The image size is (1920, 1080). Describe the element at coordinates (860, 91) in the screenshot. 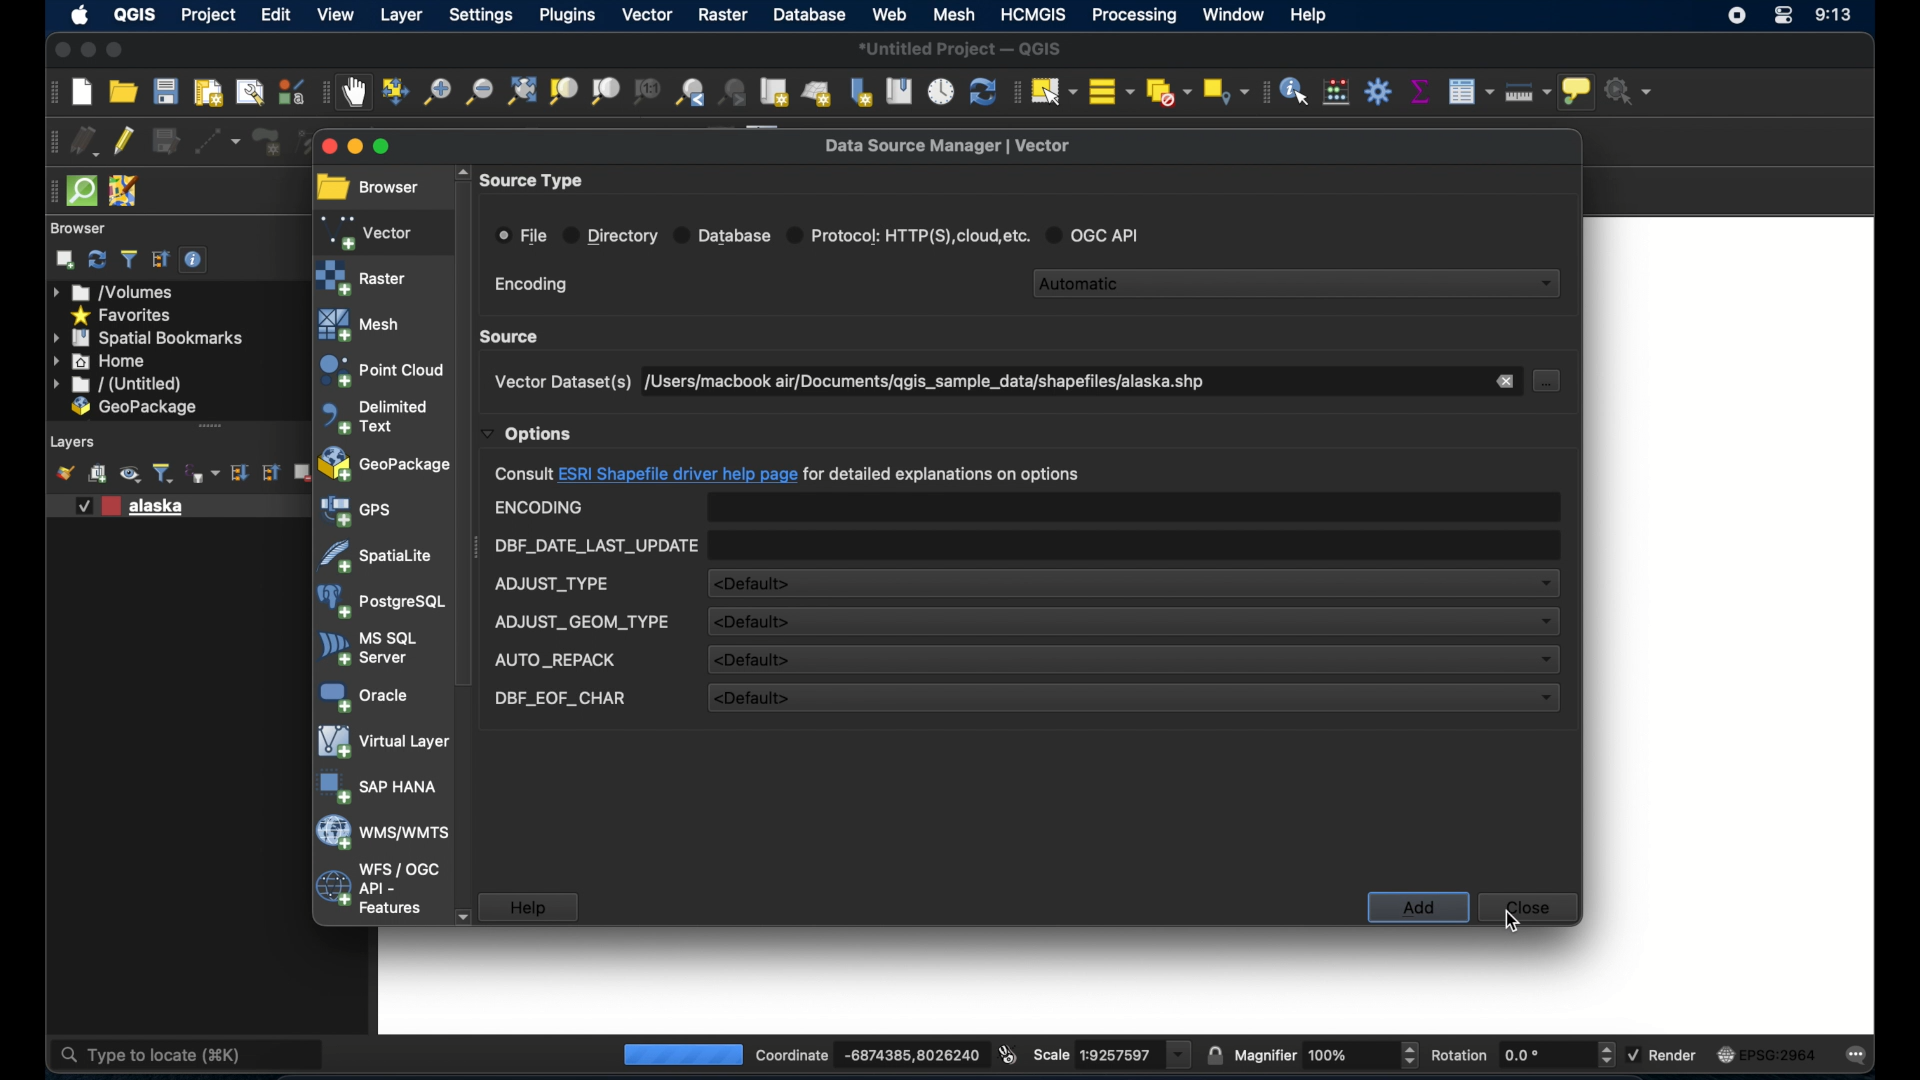

I see `new spatial bookmarks` at that location.